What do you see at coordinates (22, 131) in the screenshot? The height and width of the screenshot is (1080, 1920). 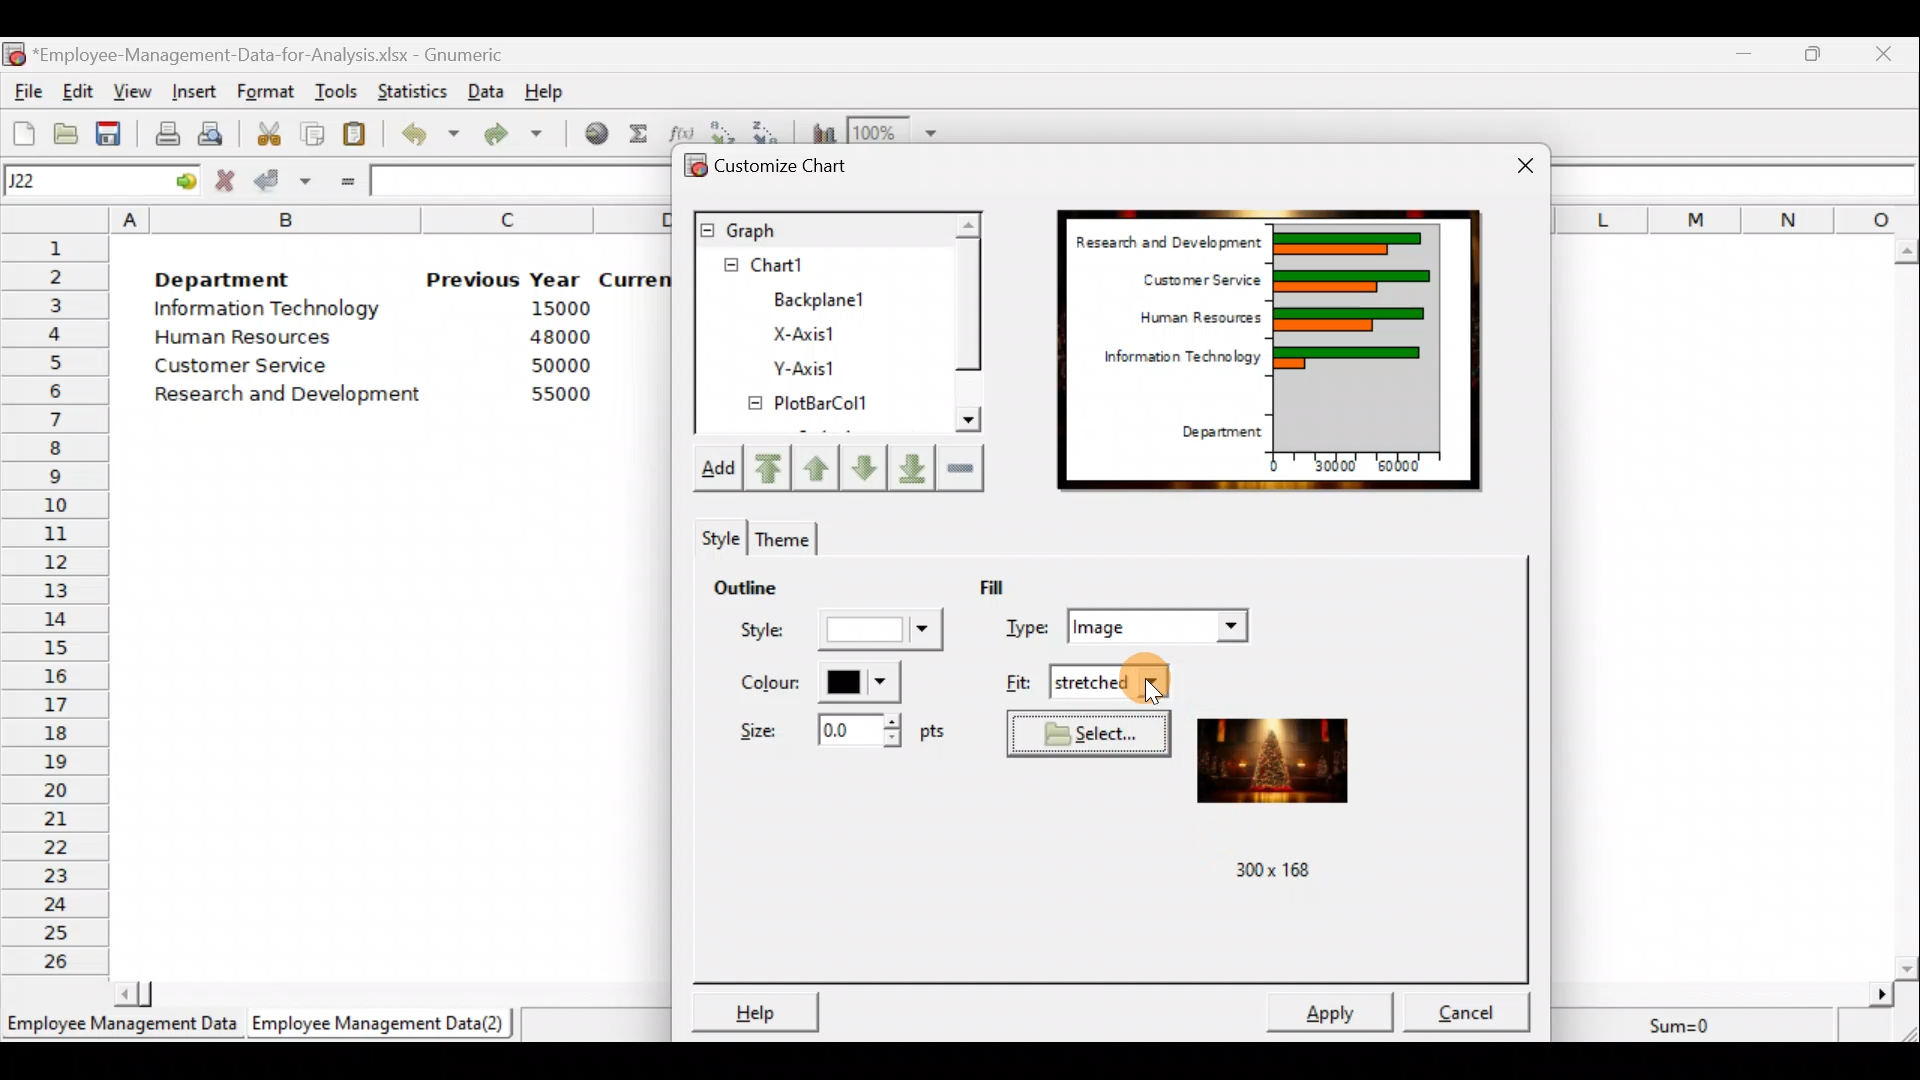 I see `Create a new workbook` at bounding box center [22, 131].